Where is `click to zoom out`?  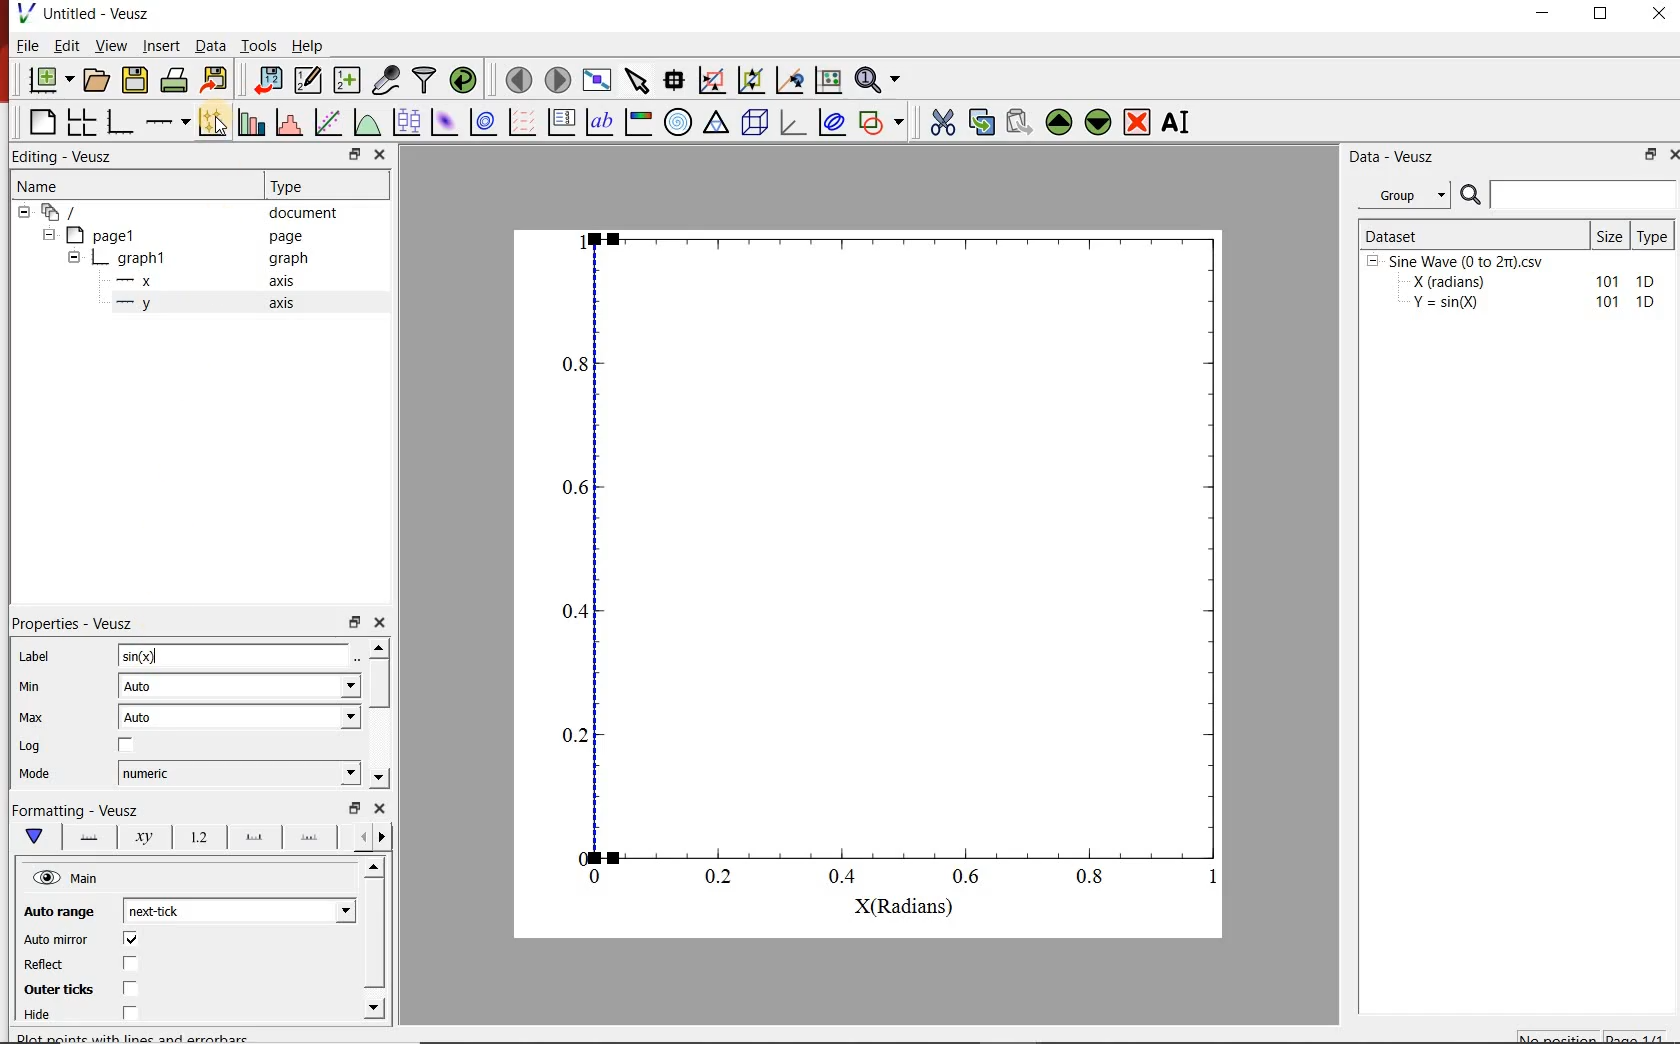
click to zoom out is located at coordinates (754, 78).